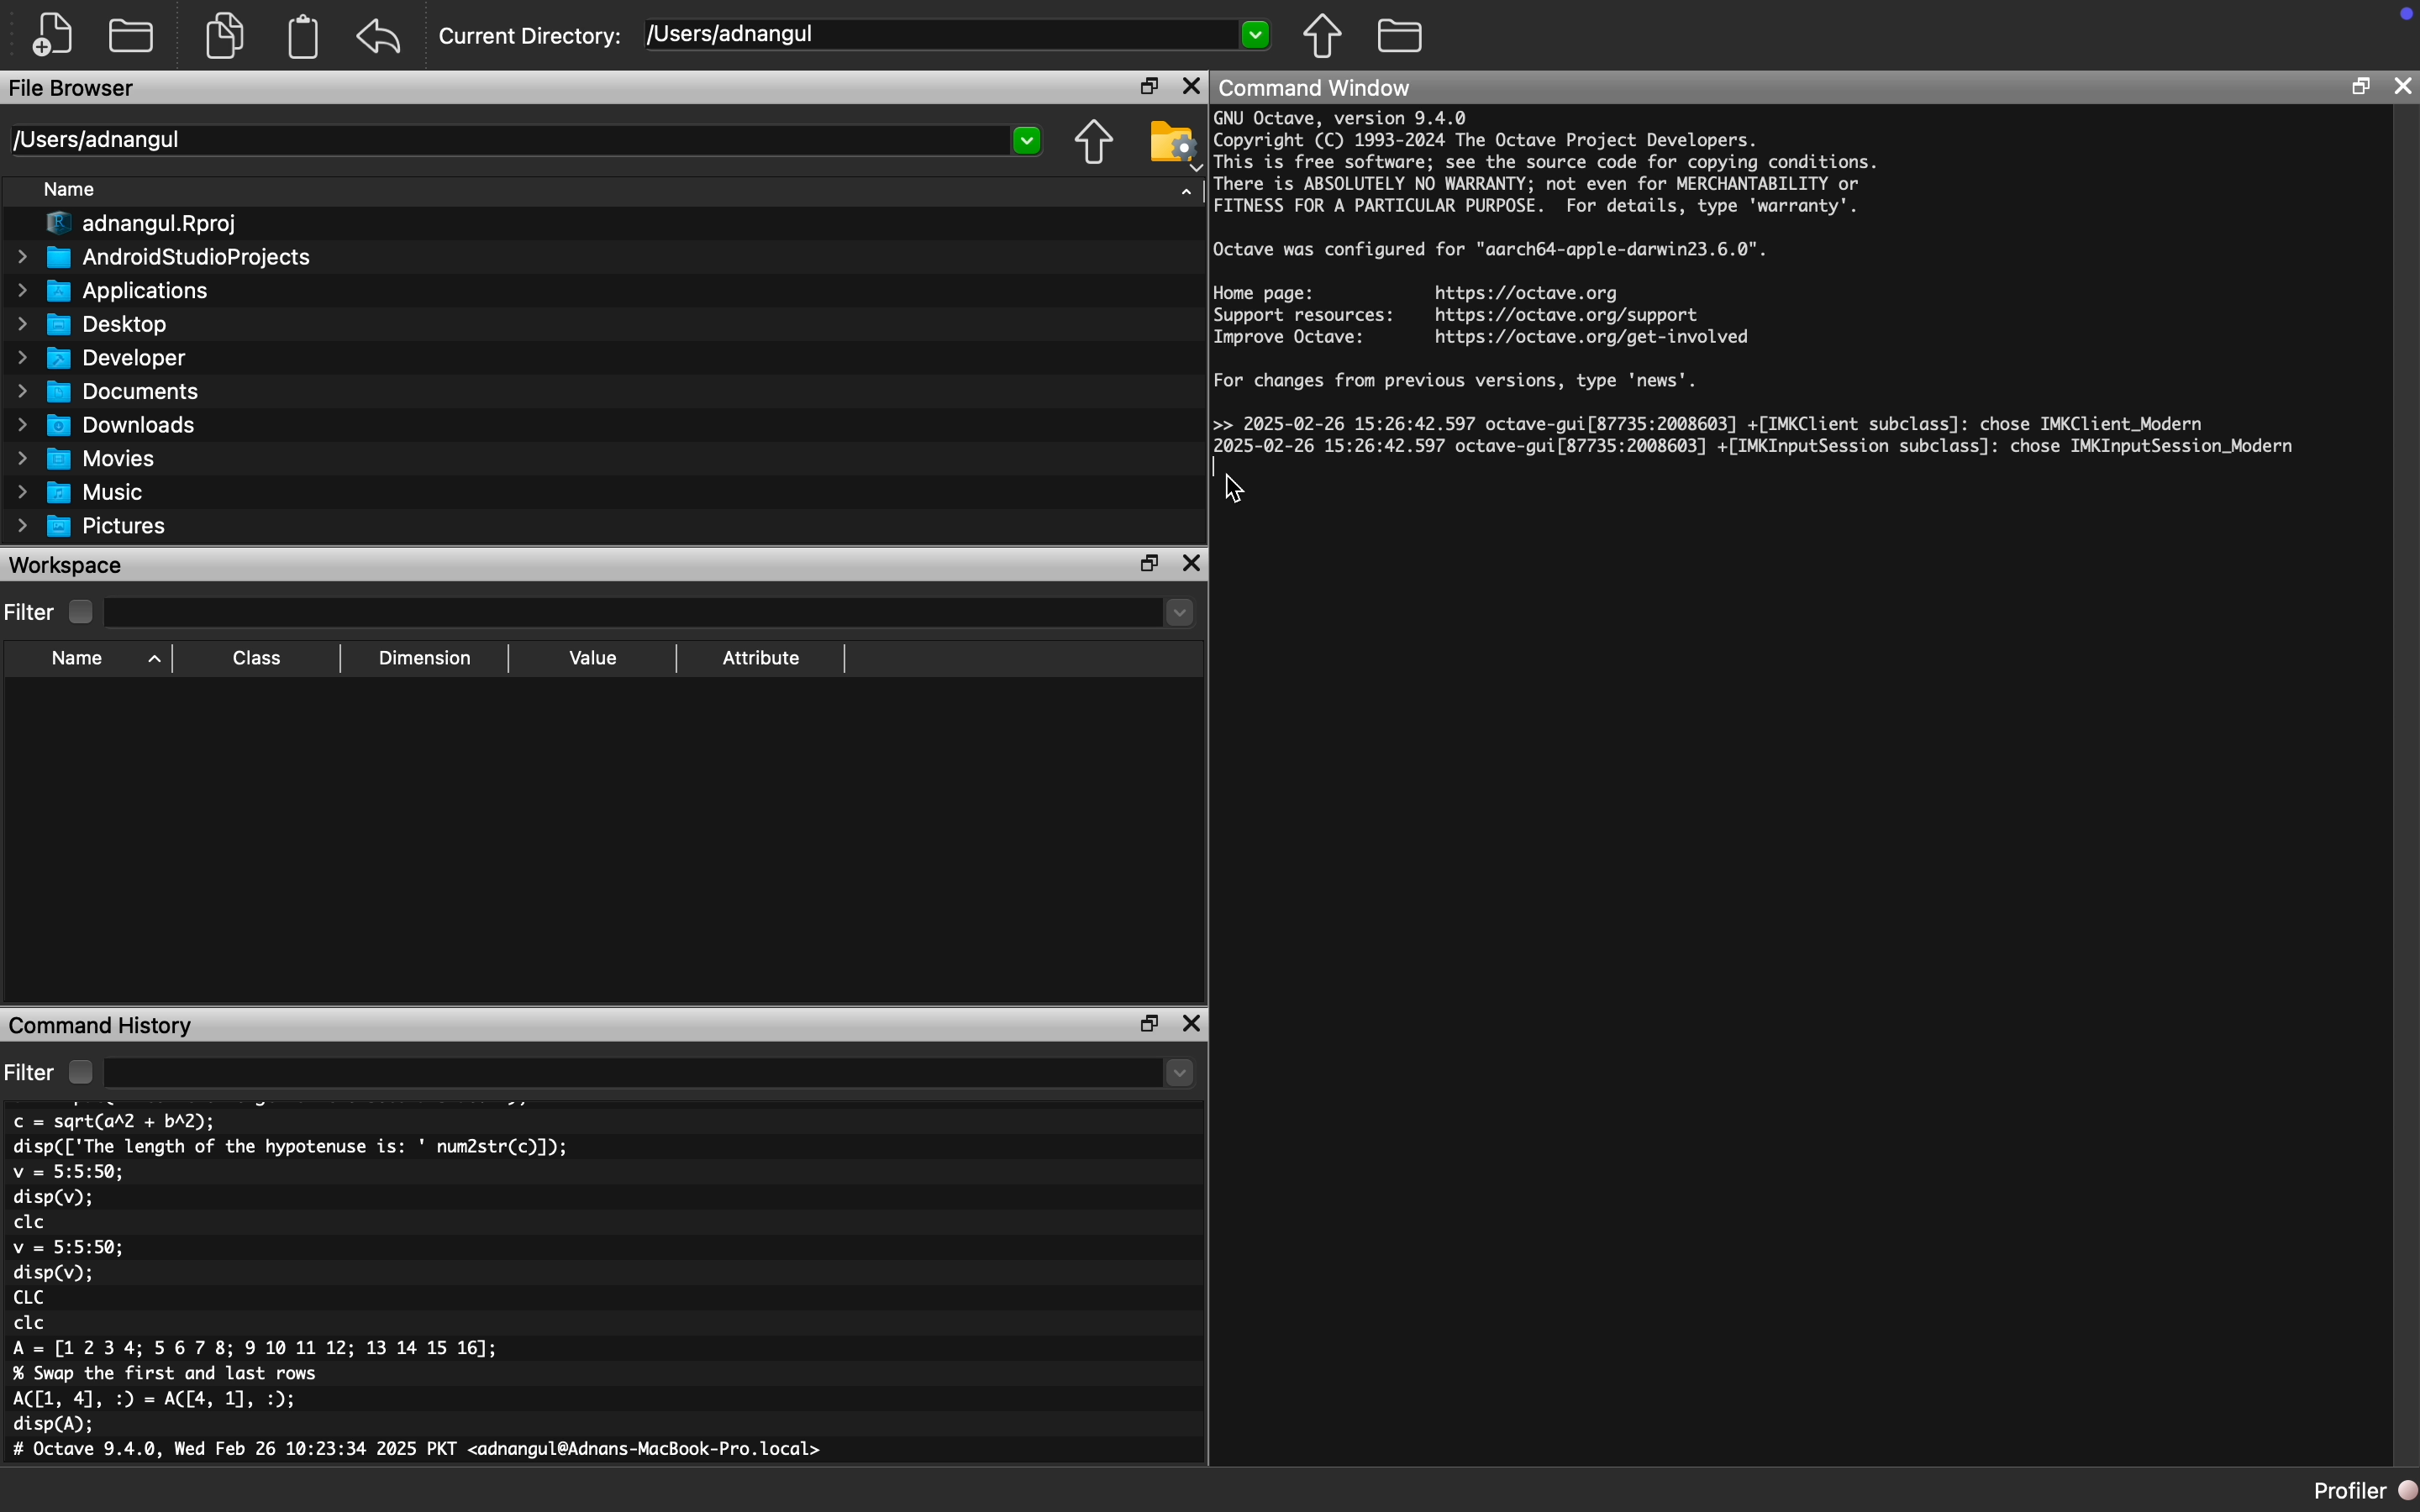 Image resolution: width=2420 pixels, height=1512 pixels. I want to click on Profiler, so click(2365, 1492).